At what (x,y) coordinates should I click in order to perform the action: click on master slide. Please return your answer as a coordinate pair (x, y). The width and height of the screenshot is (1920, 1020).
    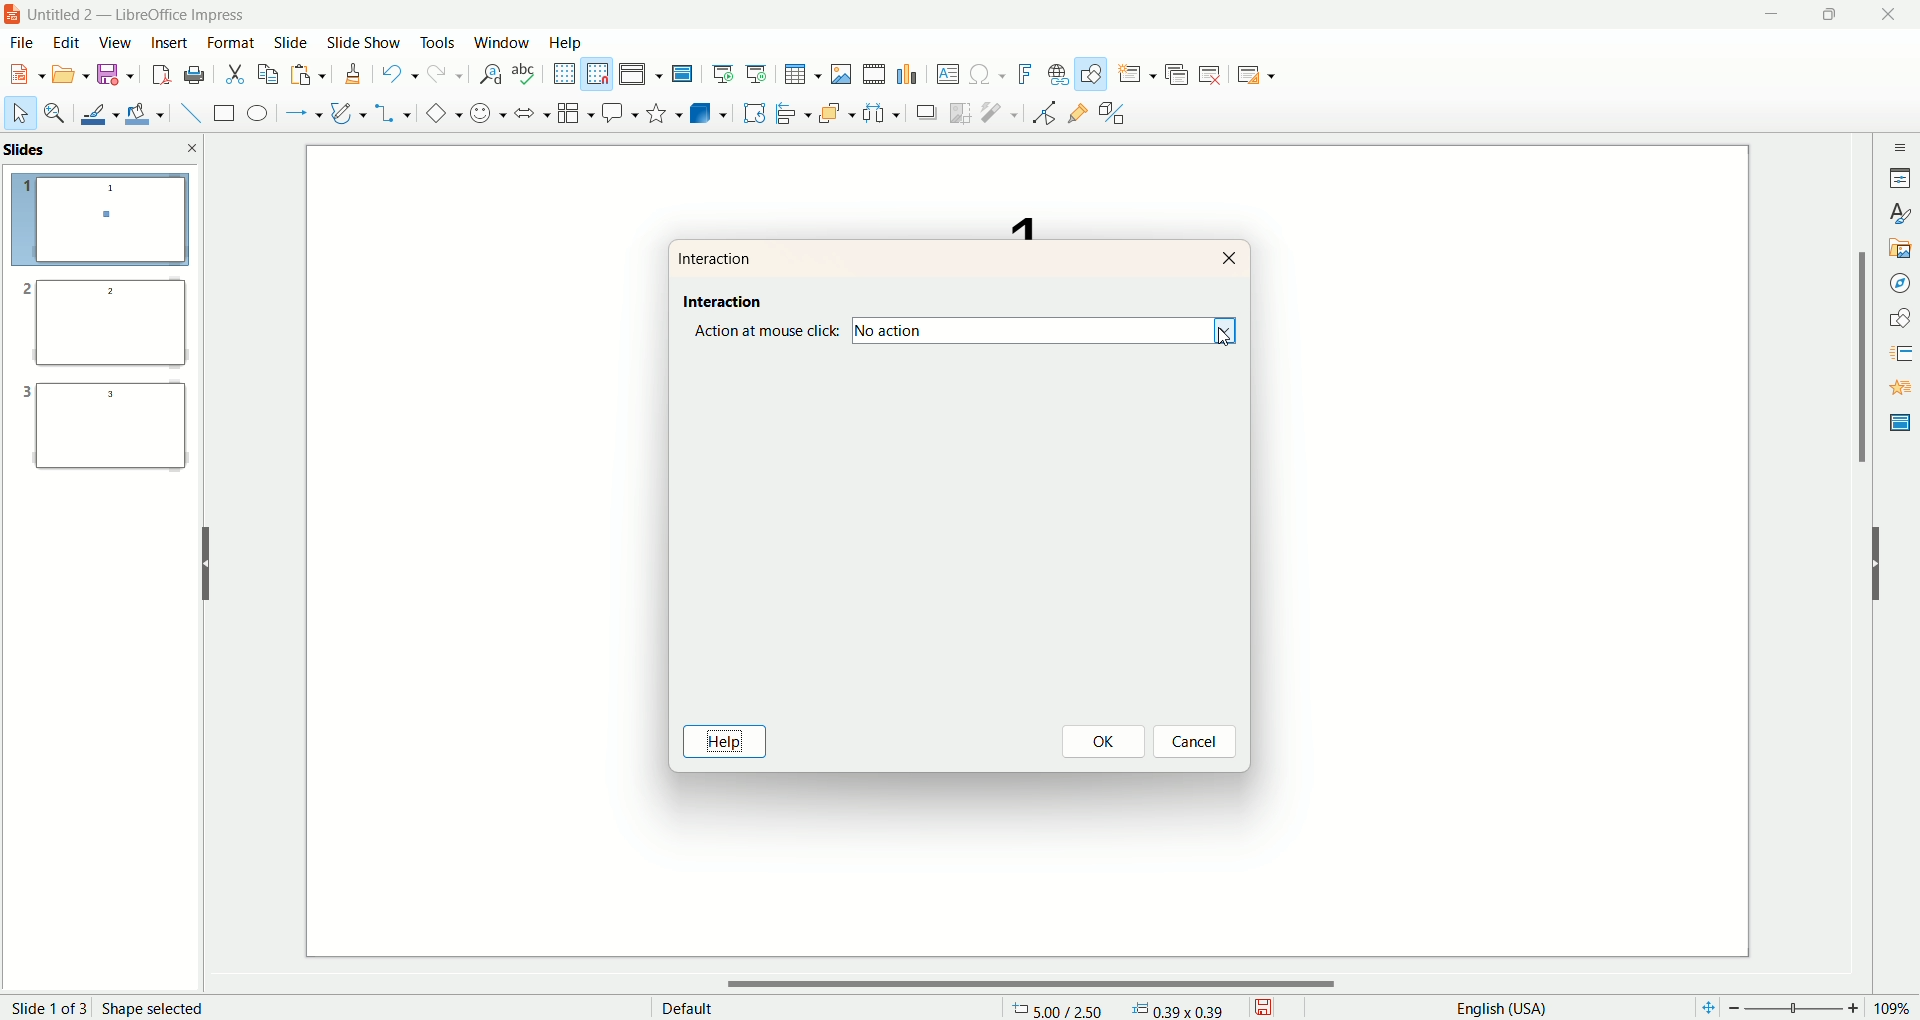
    Looking at the image, I should click on (1897, 423).